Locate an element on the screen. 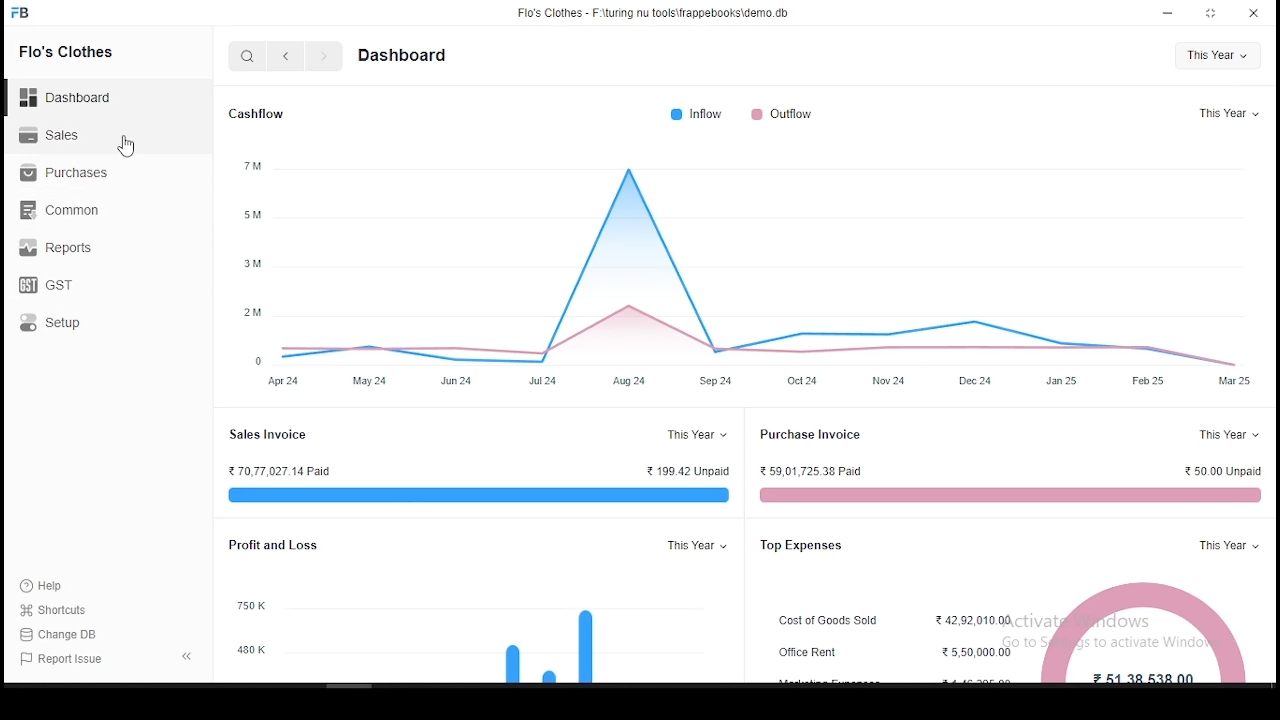 The width and height of the screenshot is (1280, 720). Dash board is located at coordinates (407, 56).